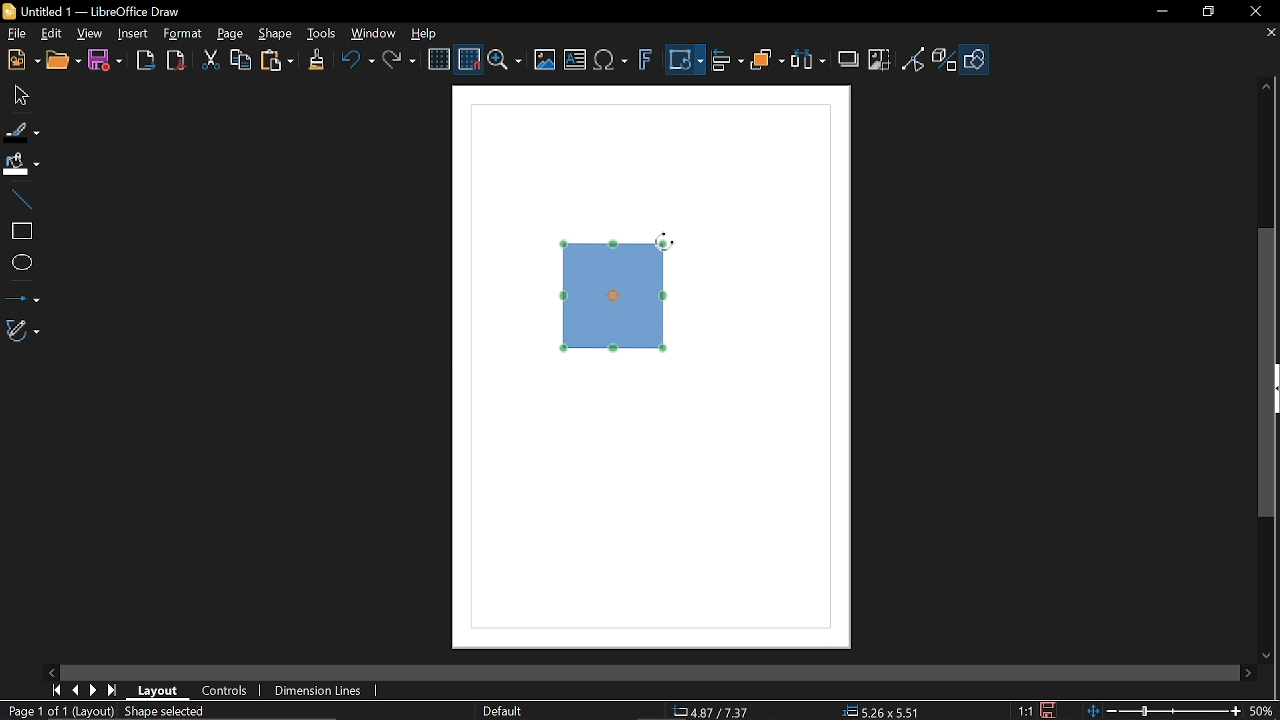 This screenshot has width=1280, height=720. I want to click on Transformation, so click(685, 61).